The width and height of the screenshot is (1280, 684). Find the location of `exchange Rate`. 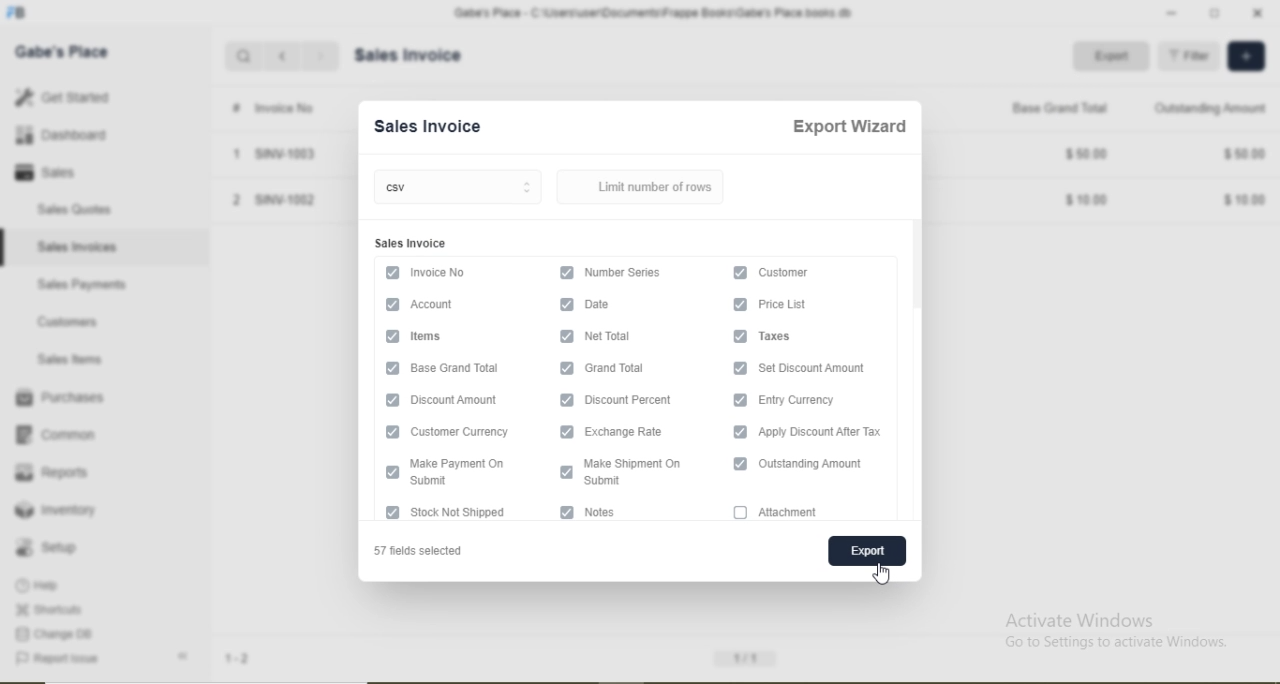

exchange Rate is located at coordinates (638, 432).